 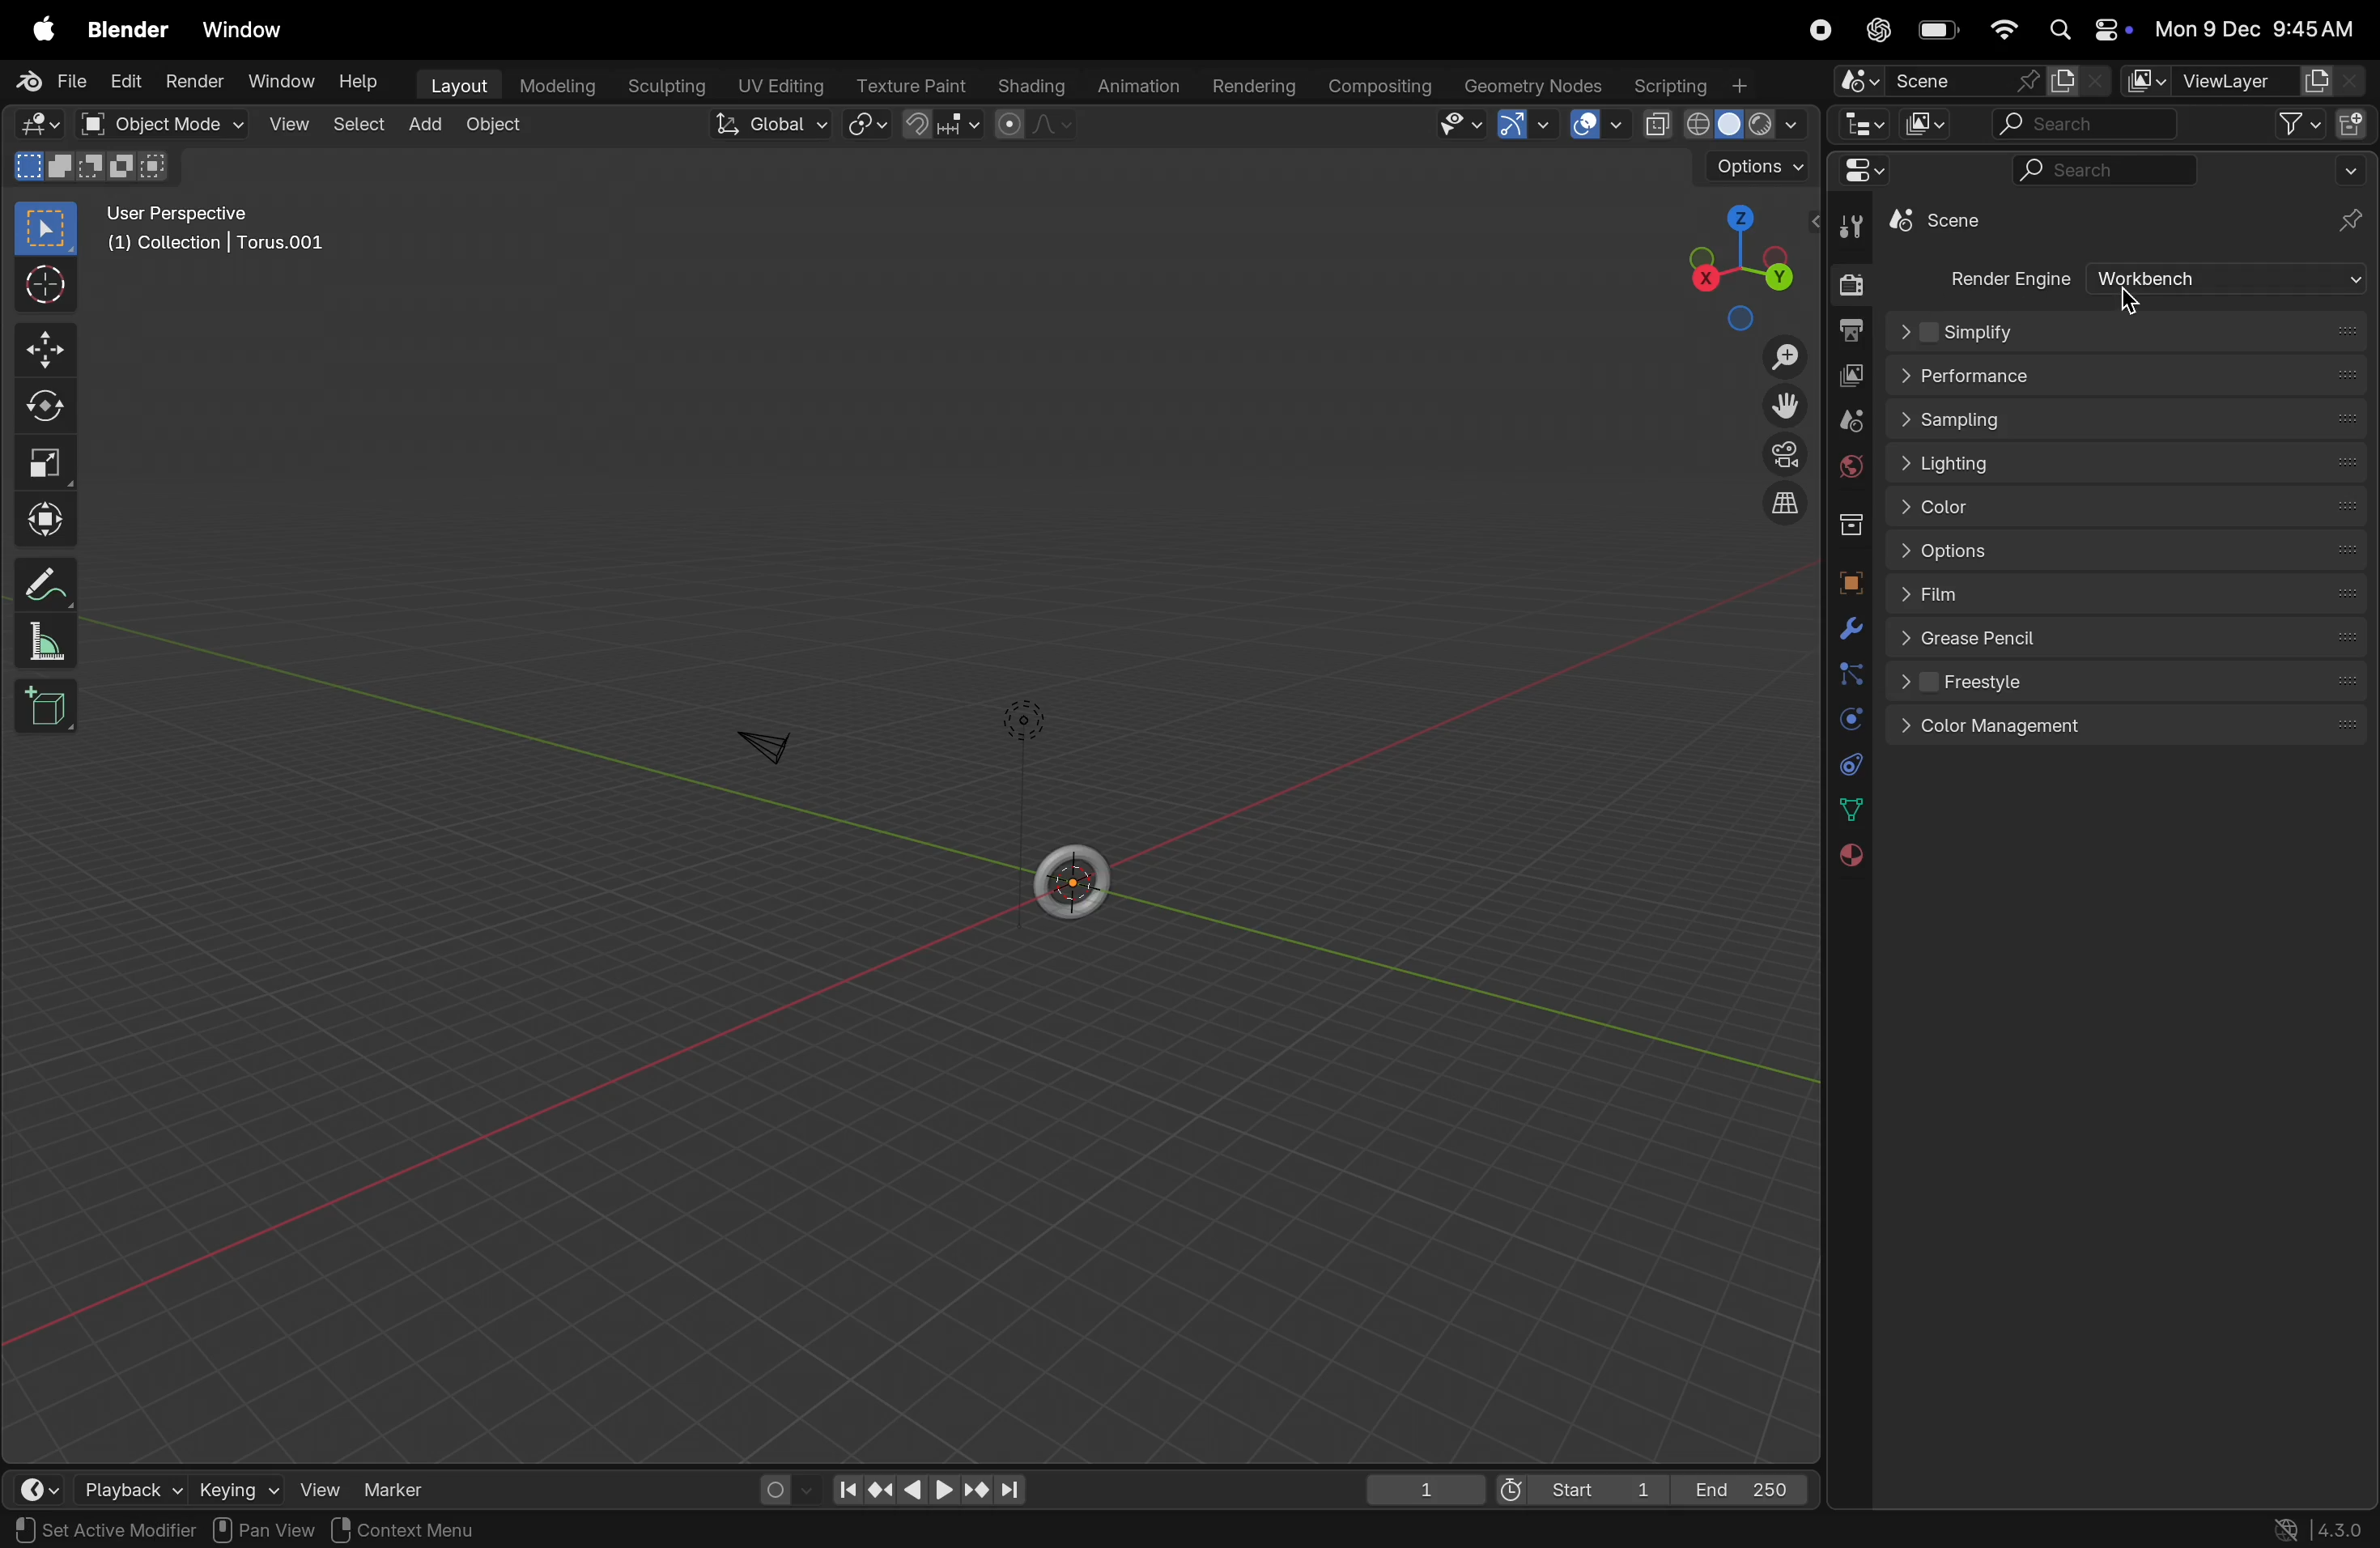 What do you see at coordinates (1845, 417) in the screenshot?
I see `scene` at bounding box center [1845, 417].